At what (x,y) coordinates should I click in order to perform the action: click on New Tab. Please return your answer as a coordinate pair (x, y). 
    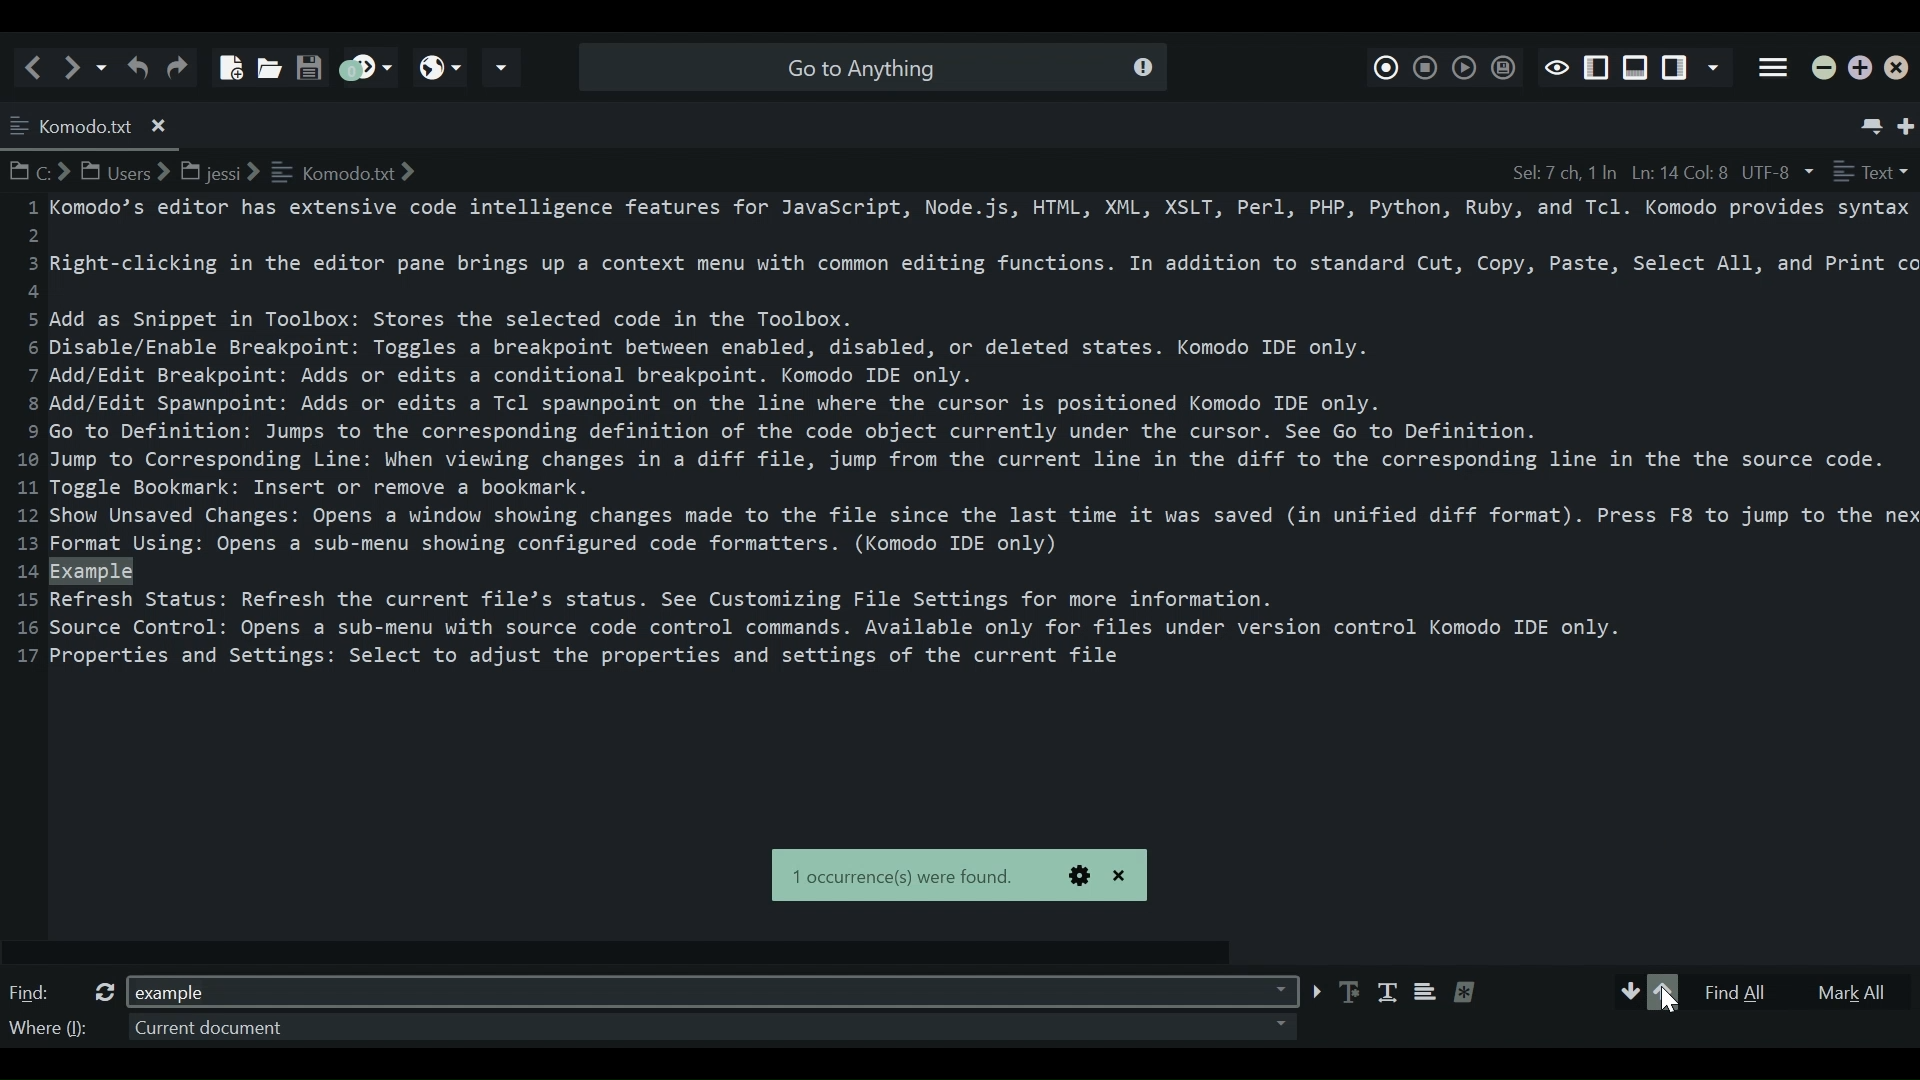
    Looking at the image, I should click on (1908, 122).